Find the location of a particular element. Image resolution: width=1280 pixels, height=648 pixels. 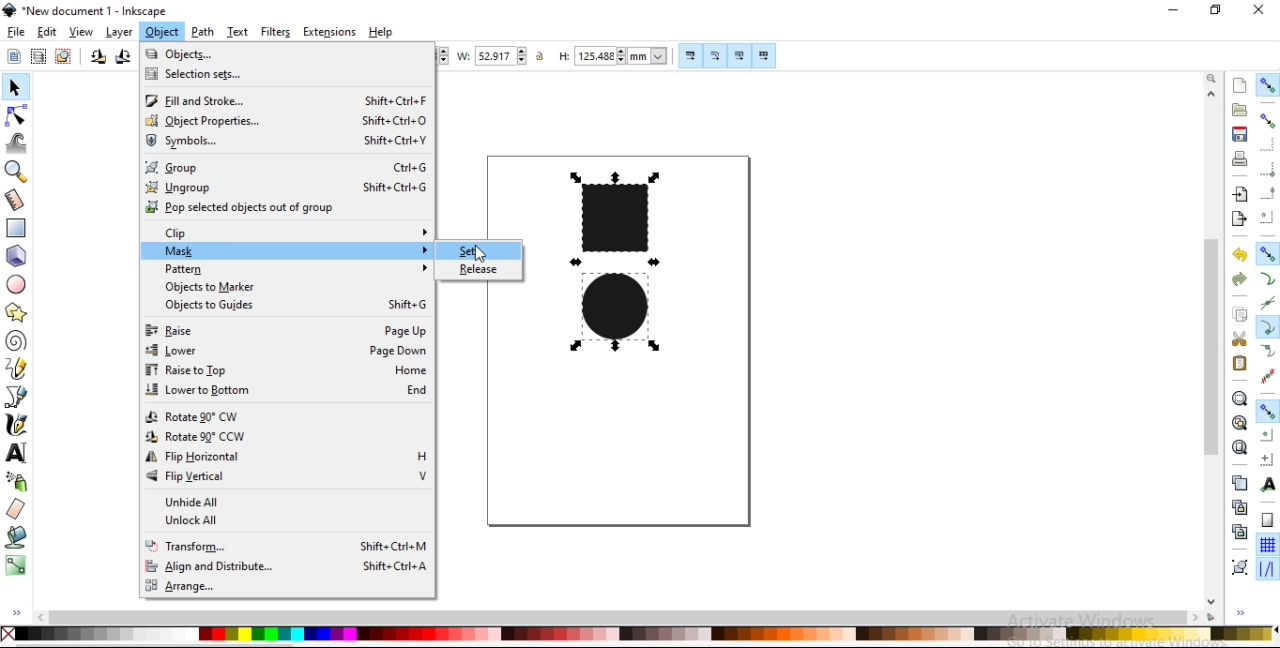

image is located at coordinates (621, 273).